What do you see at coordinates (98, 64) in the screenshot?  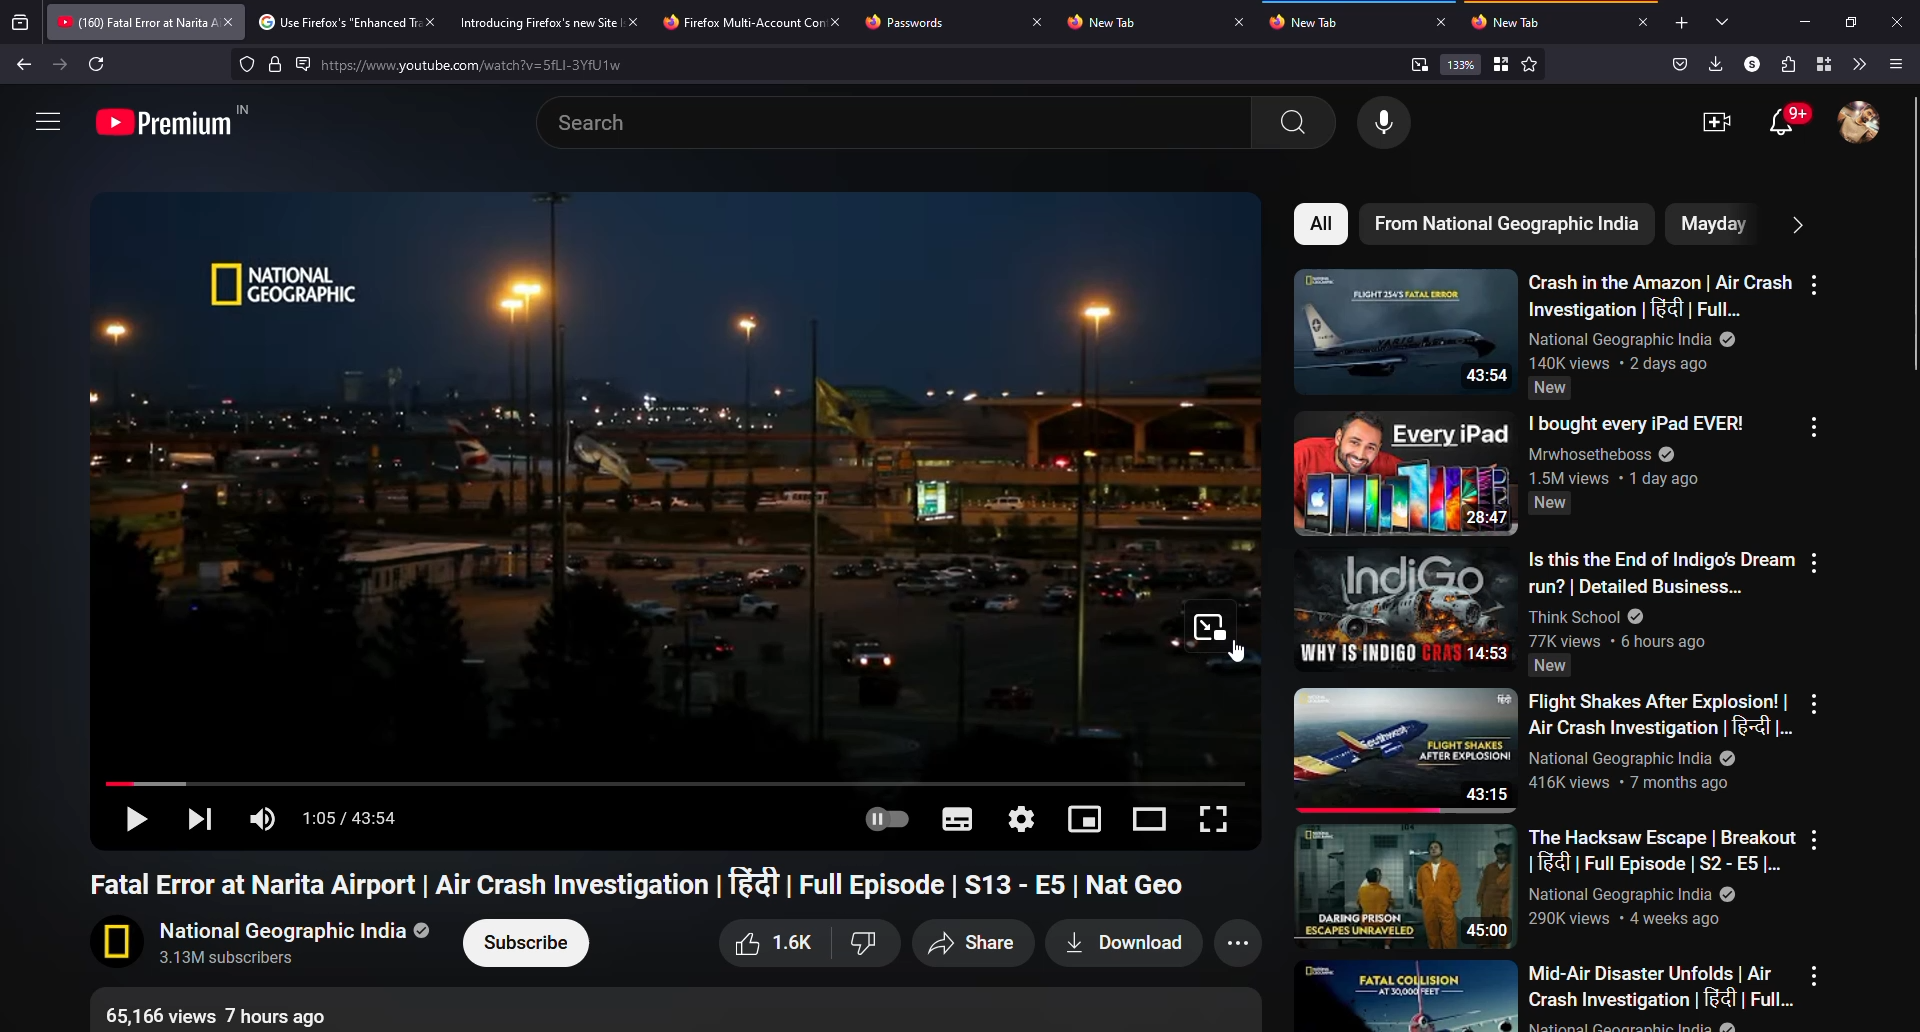 I see `refresh` at bounding box center [98, 64].